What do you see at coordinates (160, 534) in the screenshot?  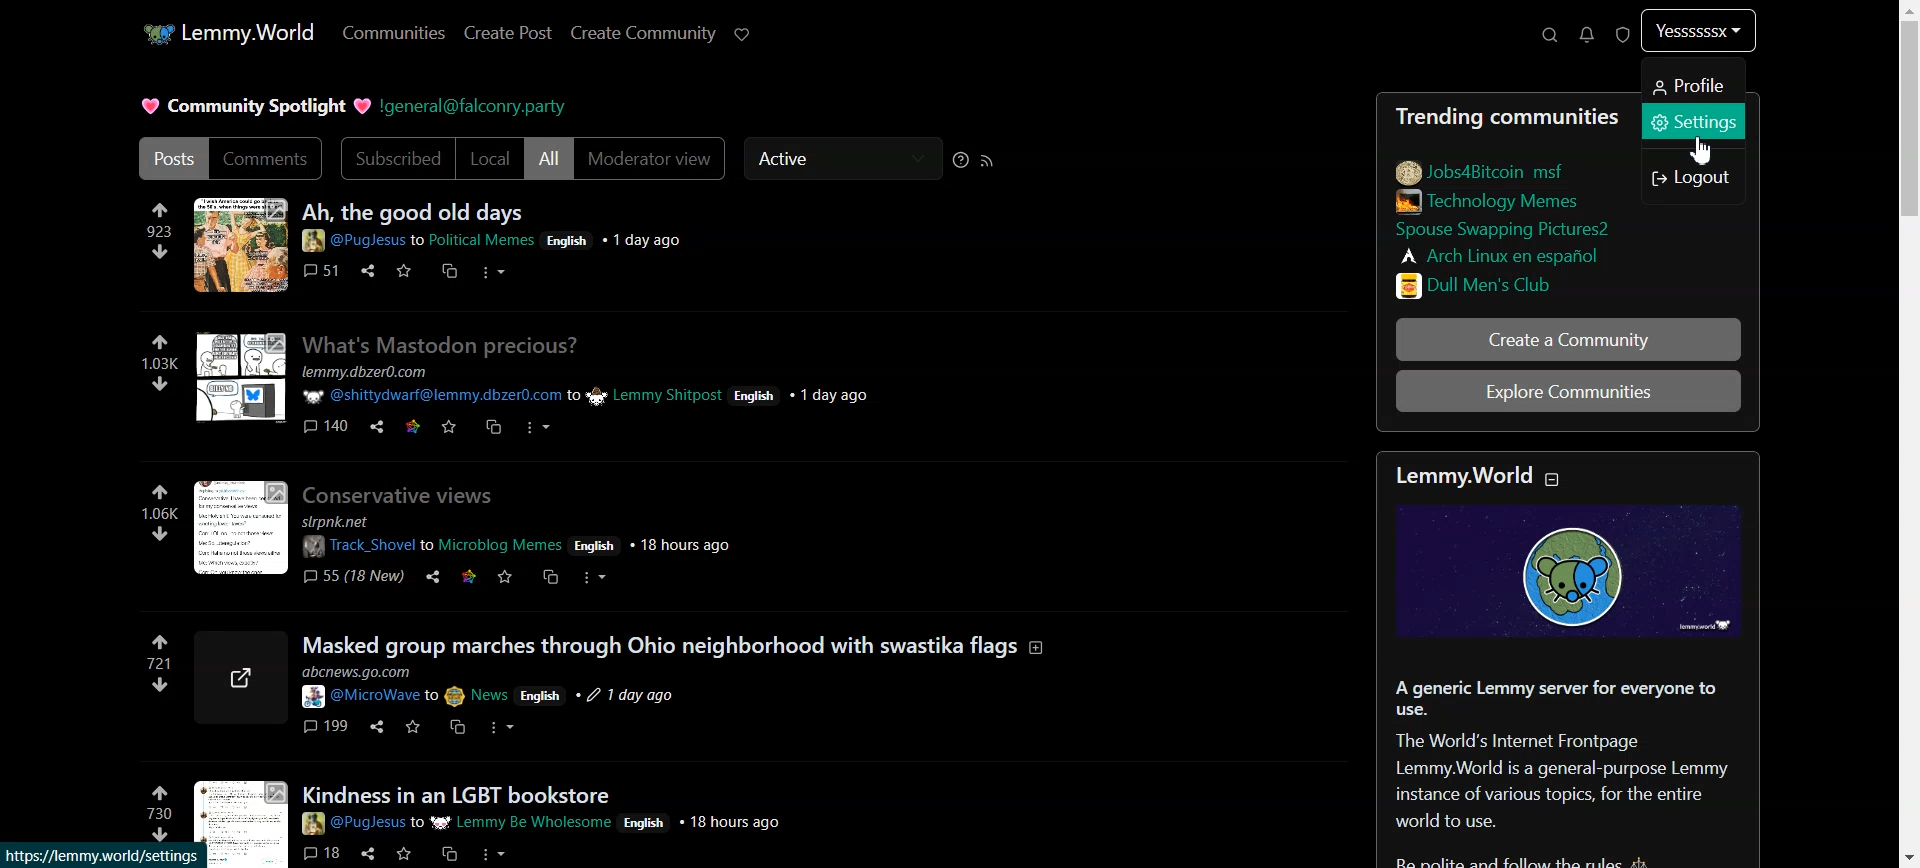 I see `downvote` at bounding box center [160, 534].